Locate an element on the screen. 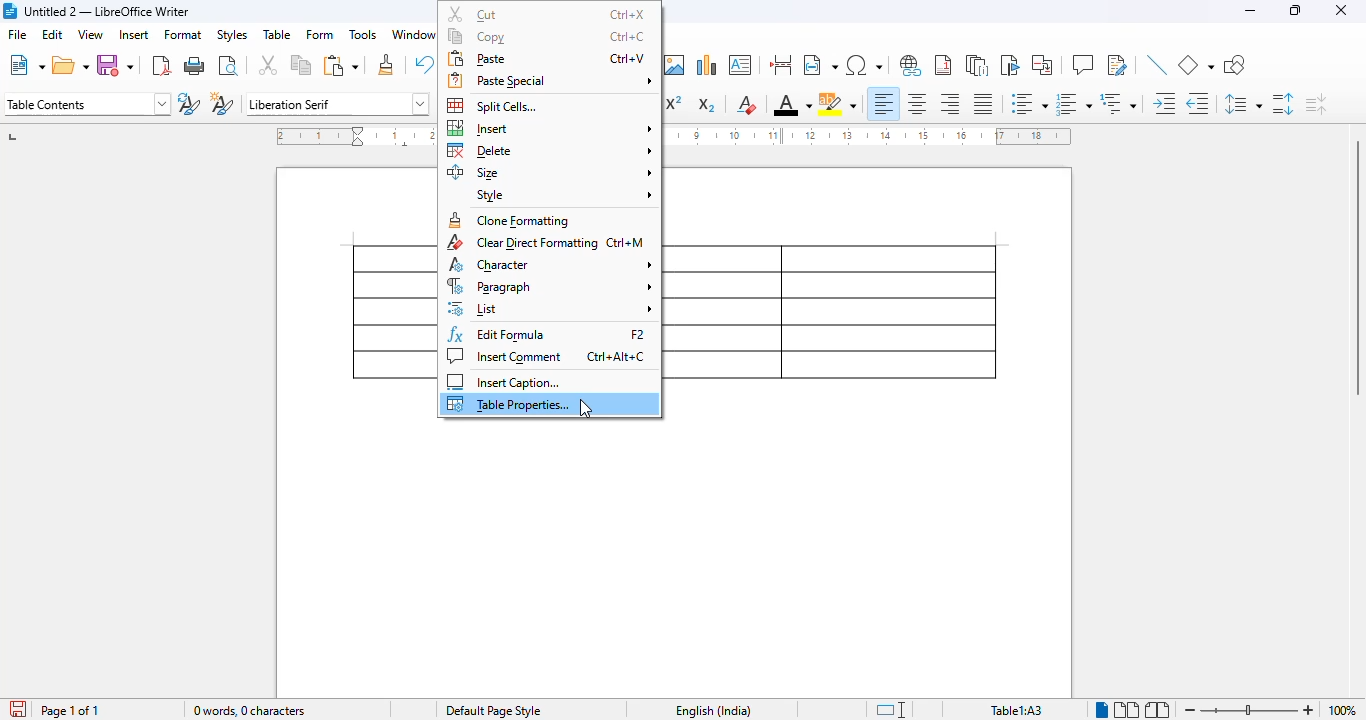 The width and height of the screenshot is (1366, 720). new style from selection is located at coordinates (221, 103).